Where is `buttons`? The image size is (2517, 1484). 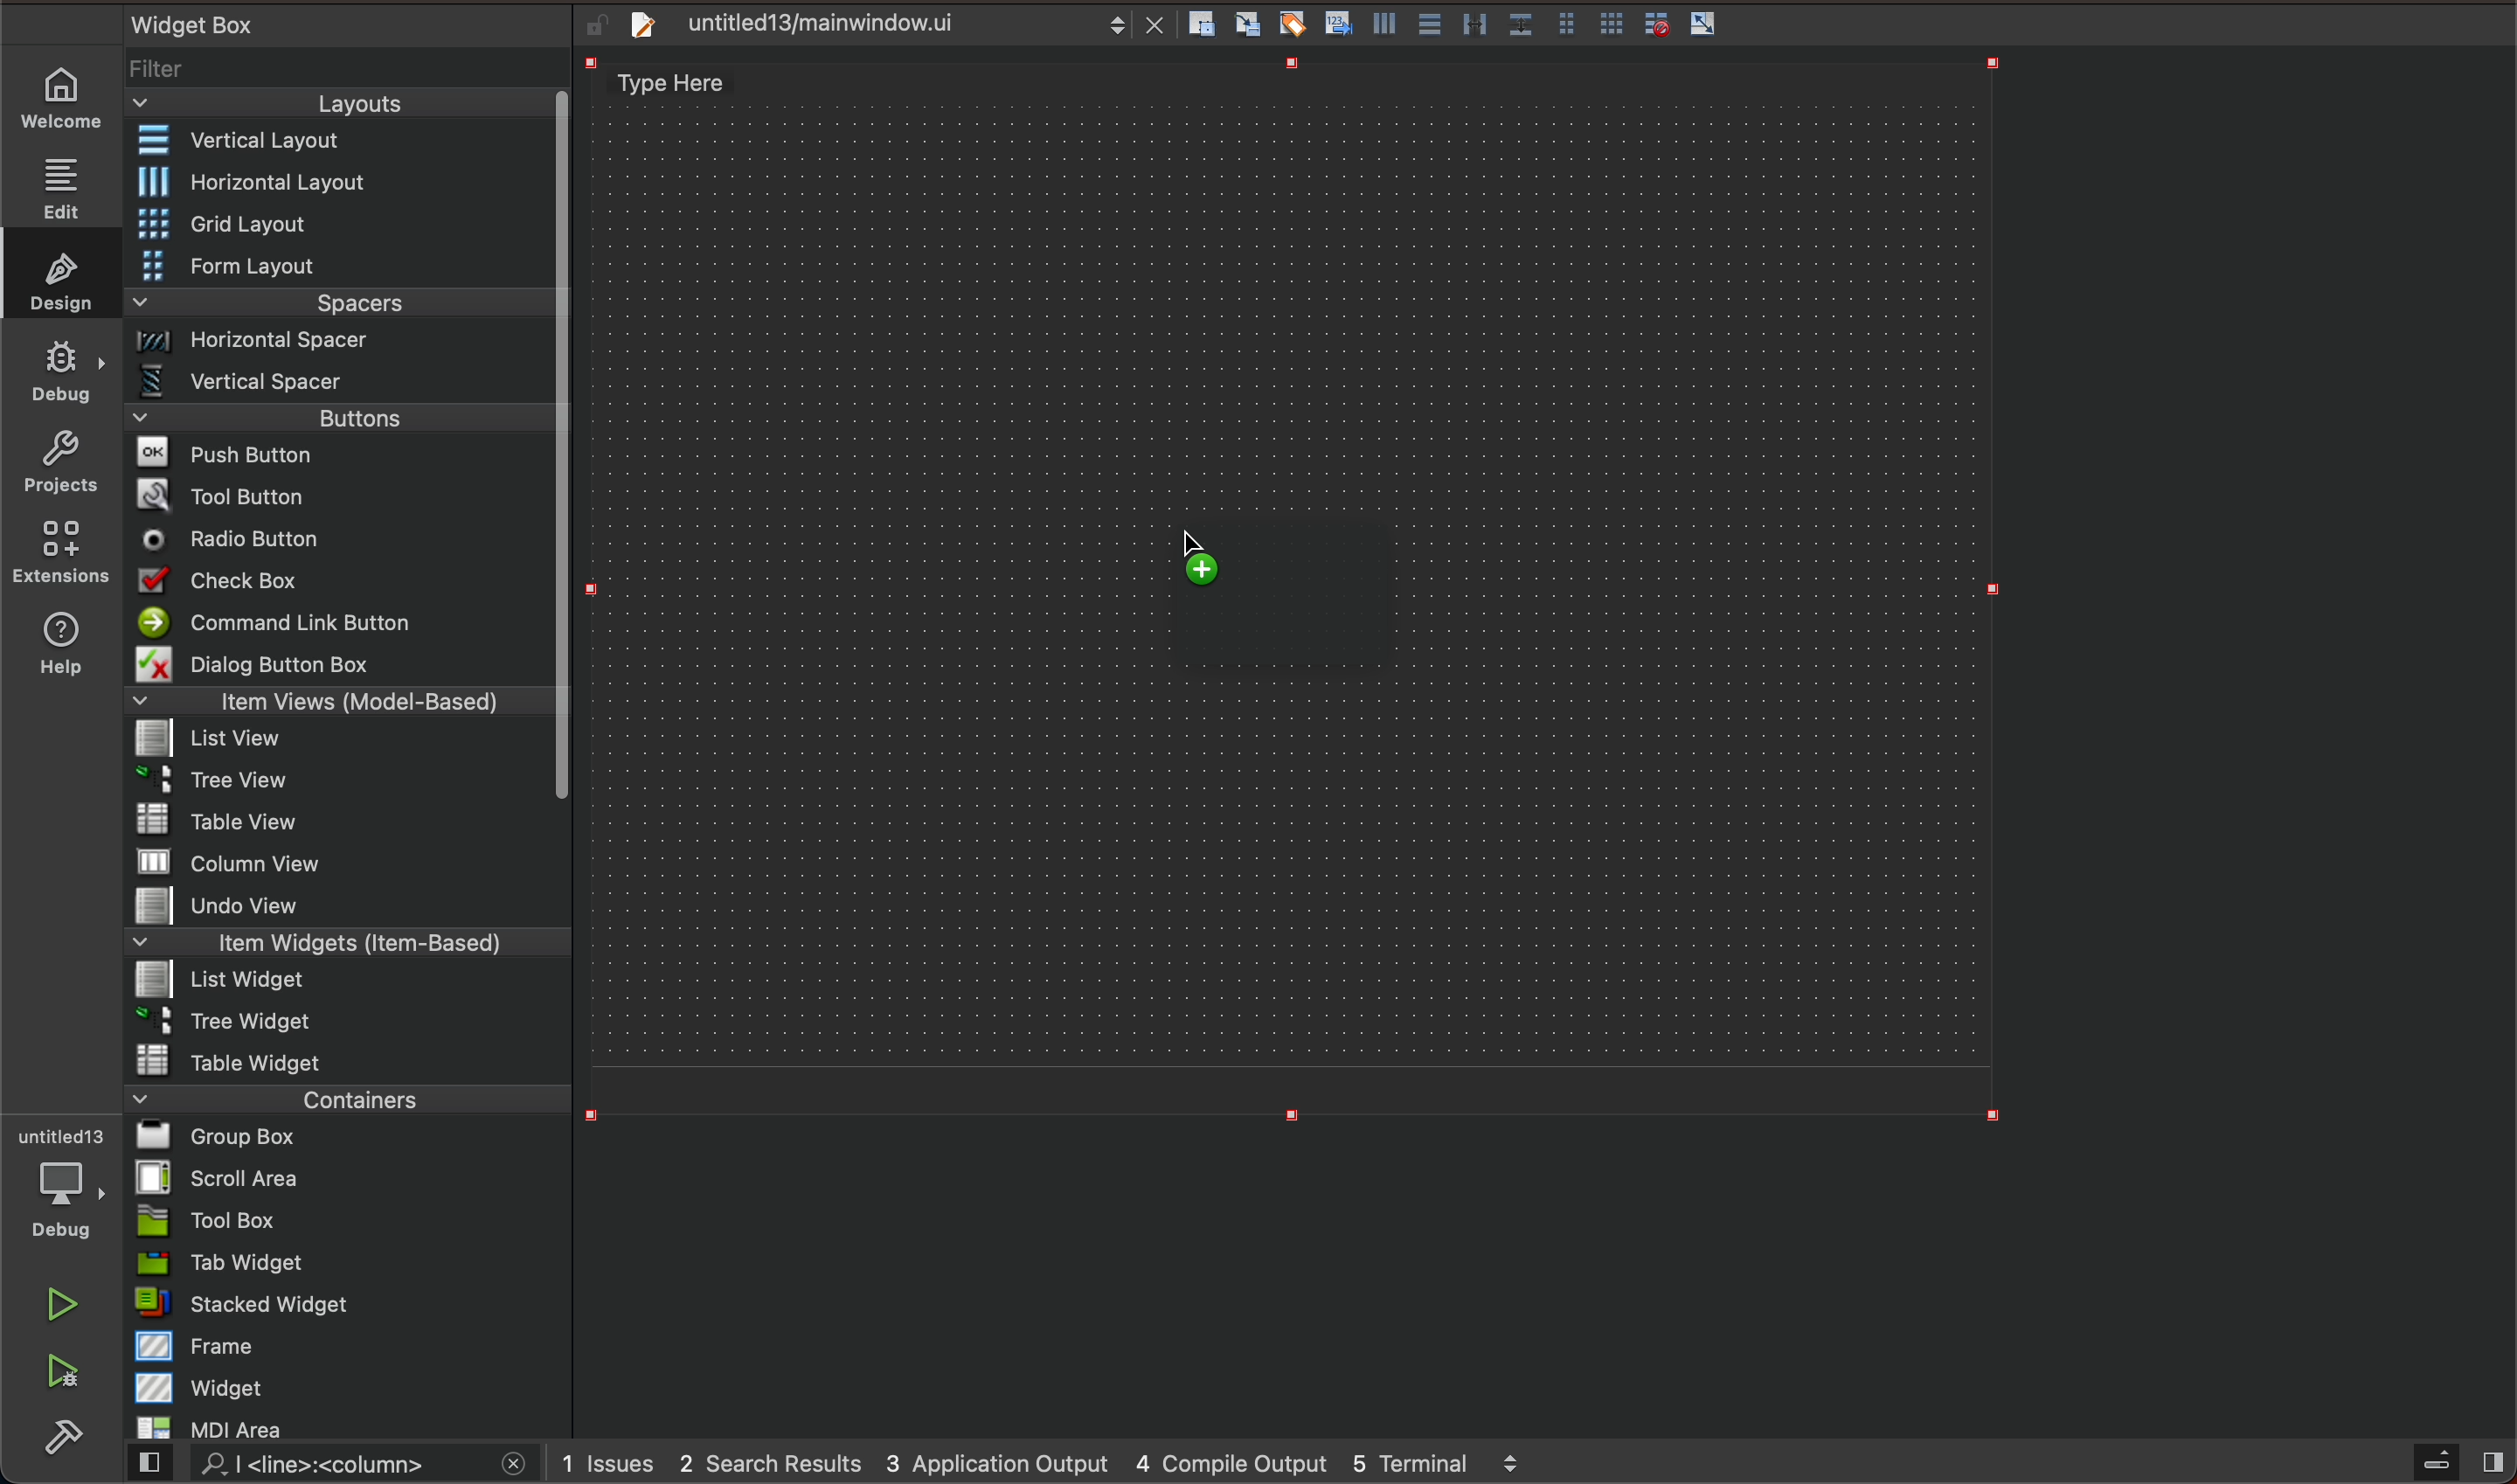 buttons is located at coordinates (353, 416).